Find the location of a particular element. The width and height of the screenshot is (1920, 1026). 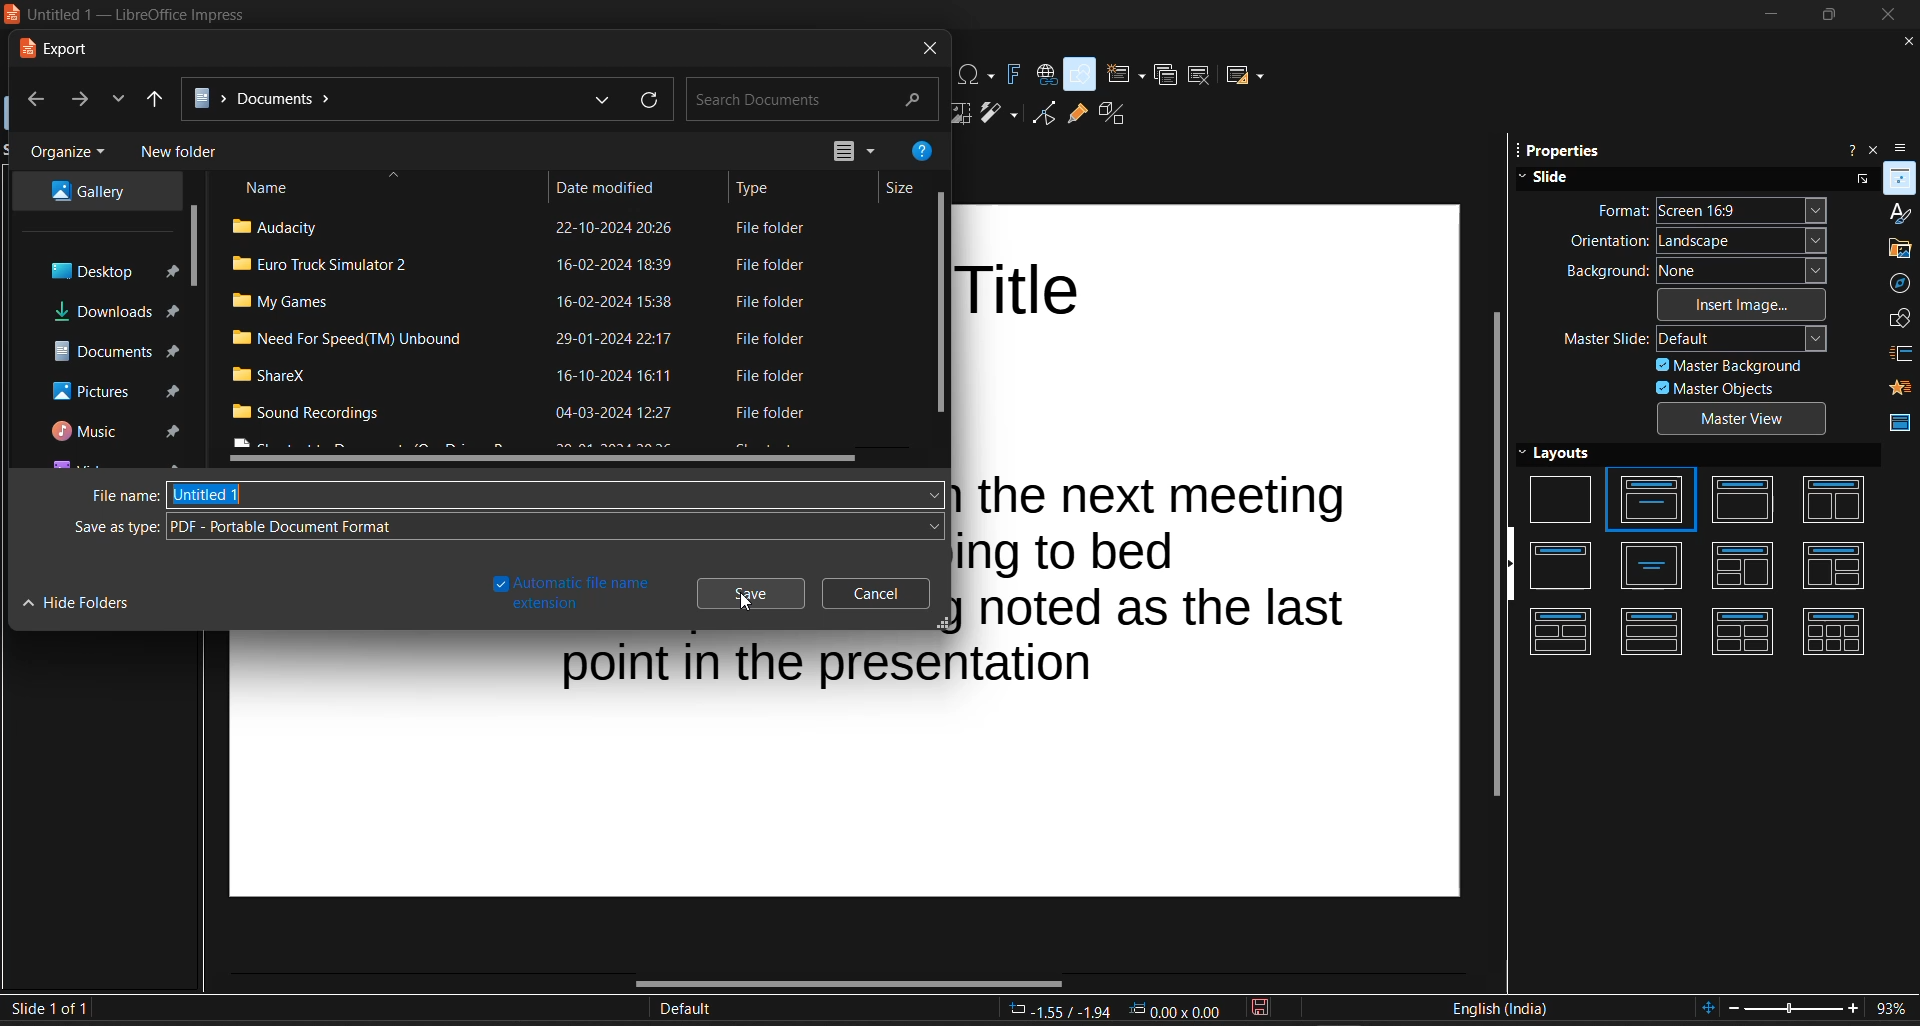

navigator is located at coordinates (1900, 283).